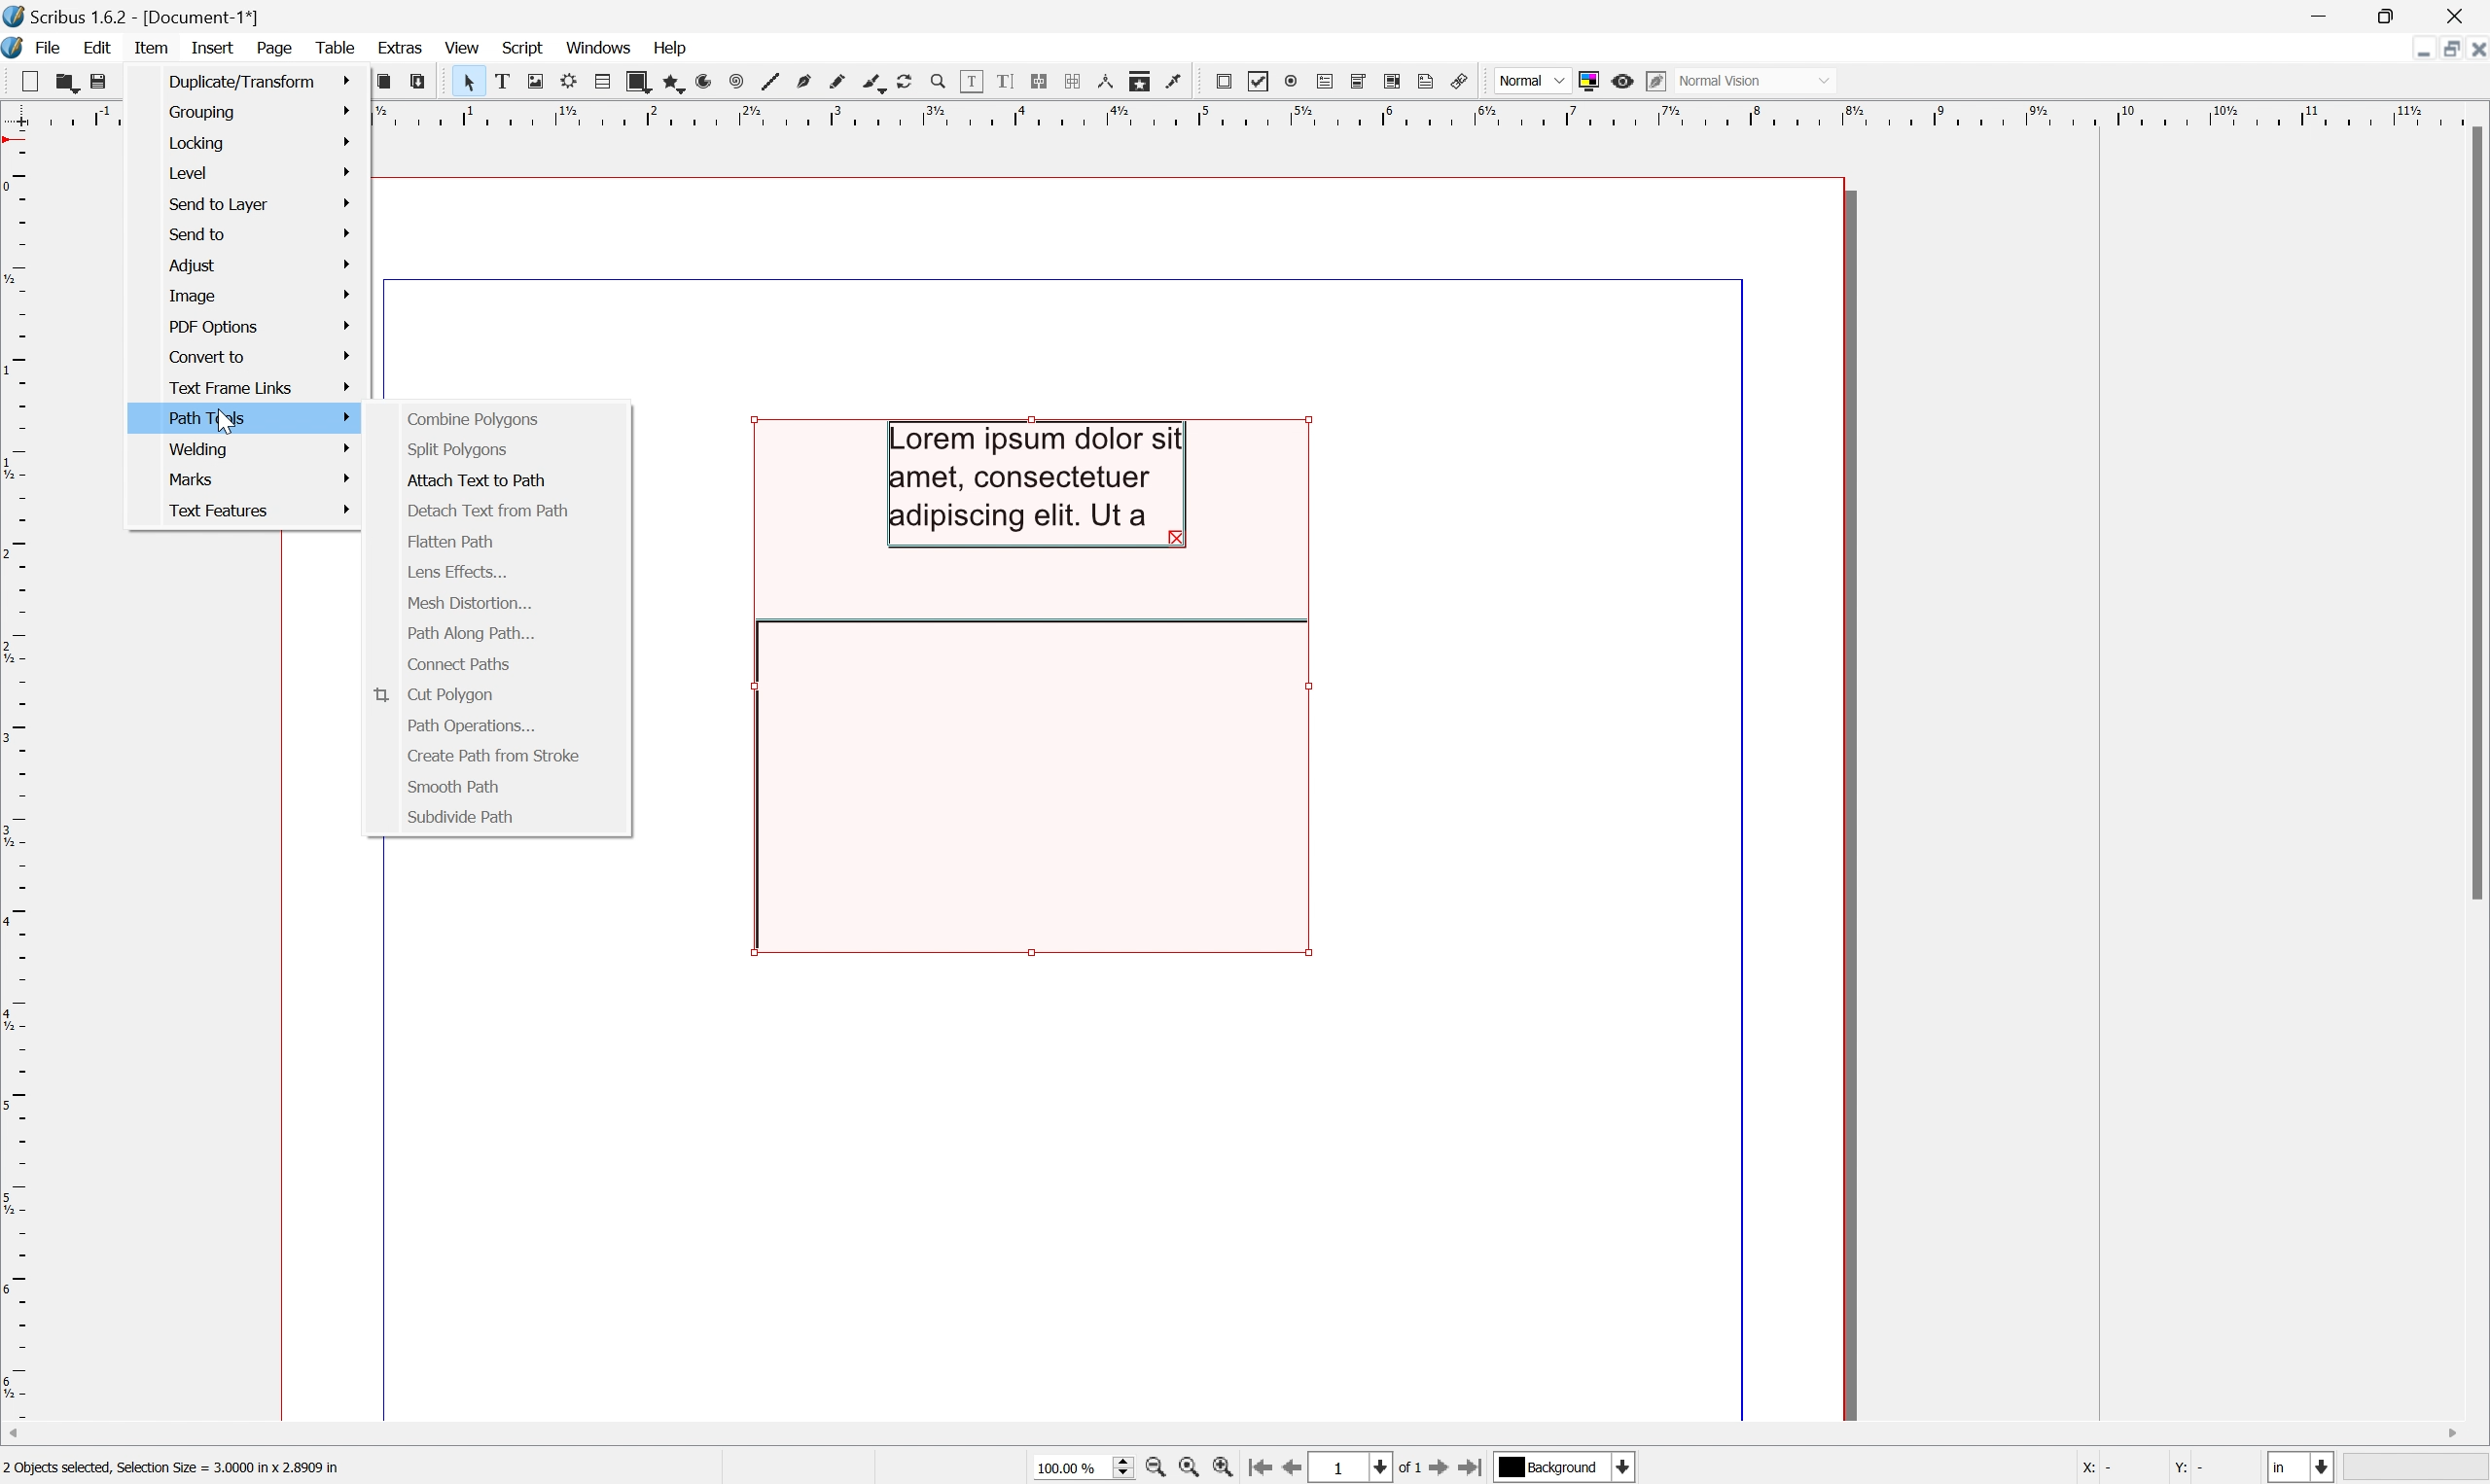 Image resolution: width=2490 pixels, height=1484 pixels. Describe the element at coordinates (1439, 1467) in the screenshot. I see `Go to the next page` at that location.